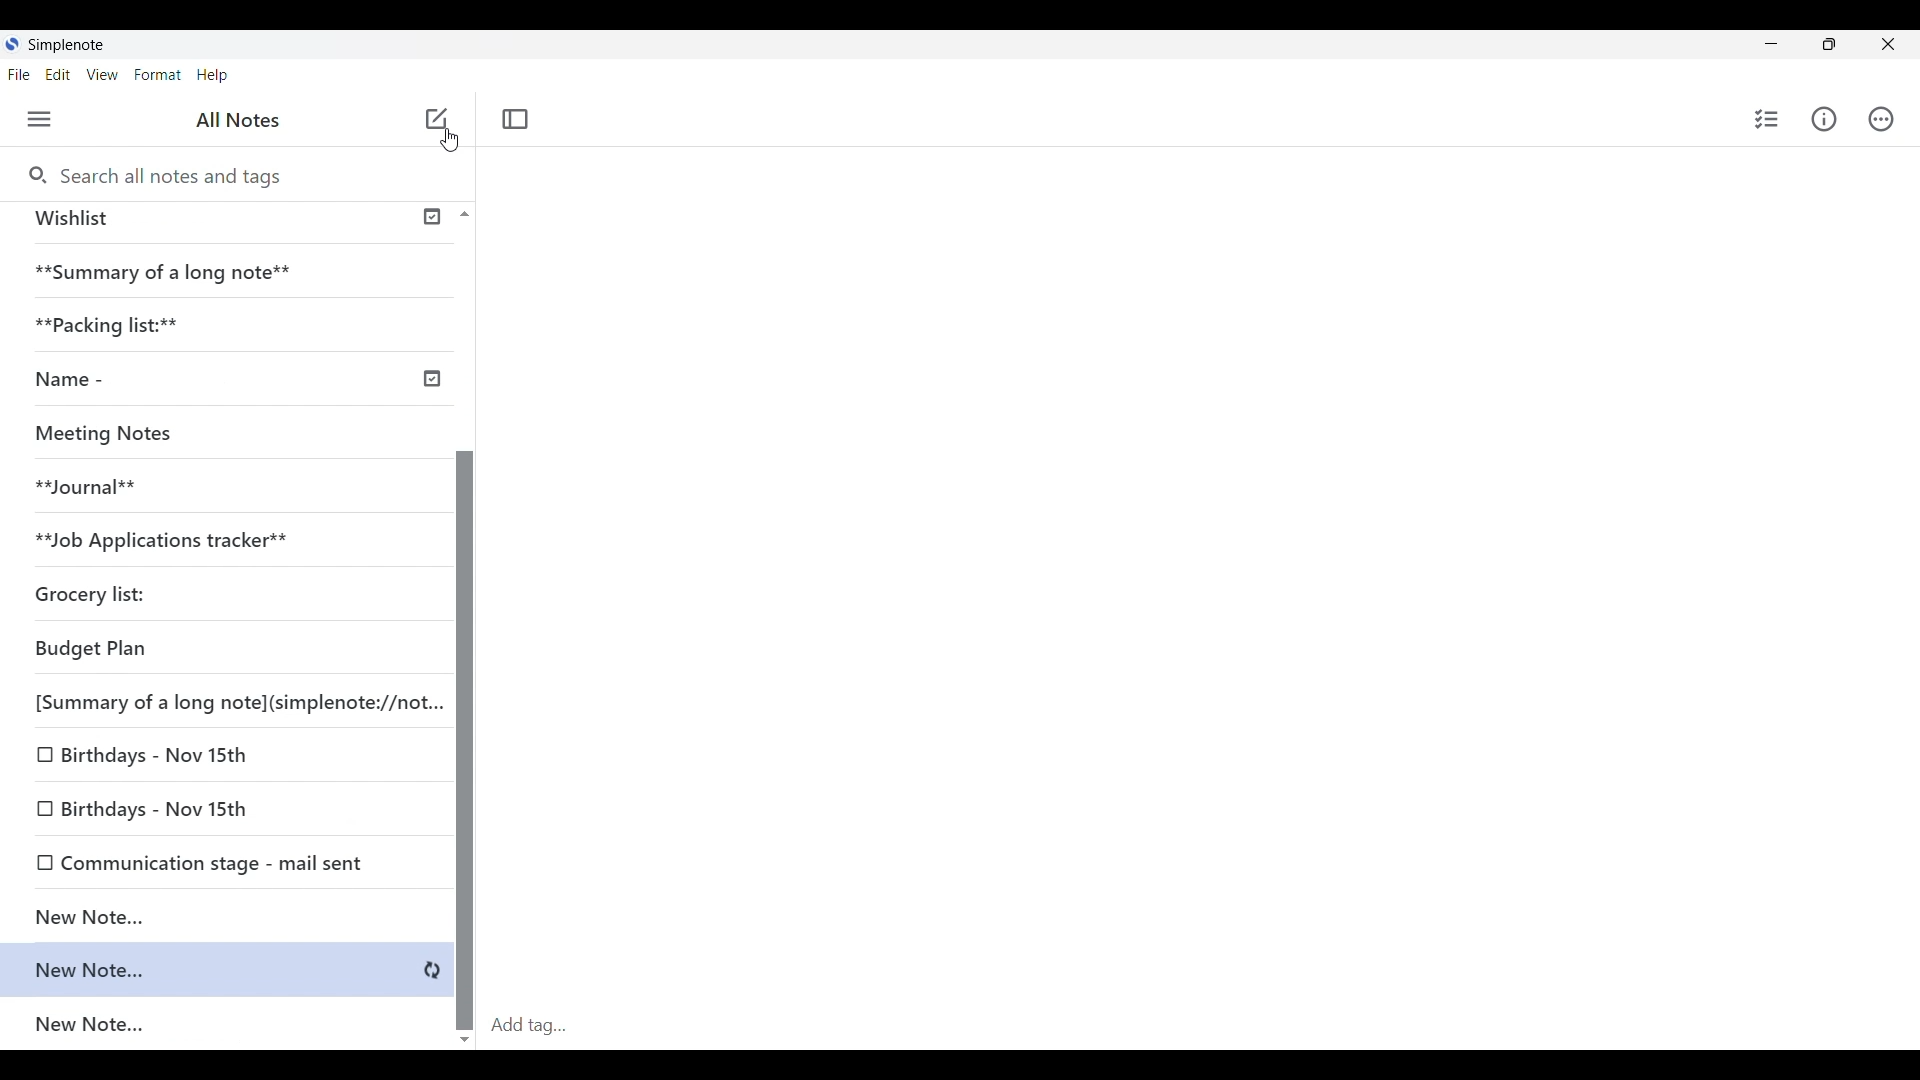 This screenshot has height=1080, width=1920. What do you see at coordinates (219, 969) in the screenshot?
I see `New note` at bounding box center [219, 969].